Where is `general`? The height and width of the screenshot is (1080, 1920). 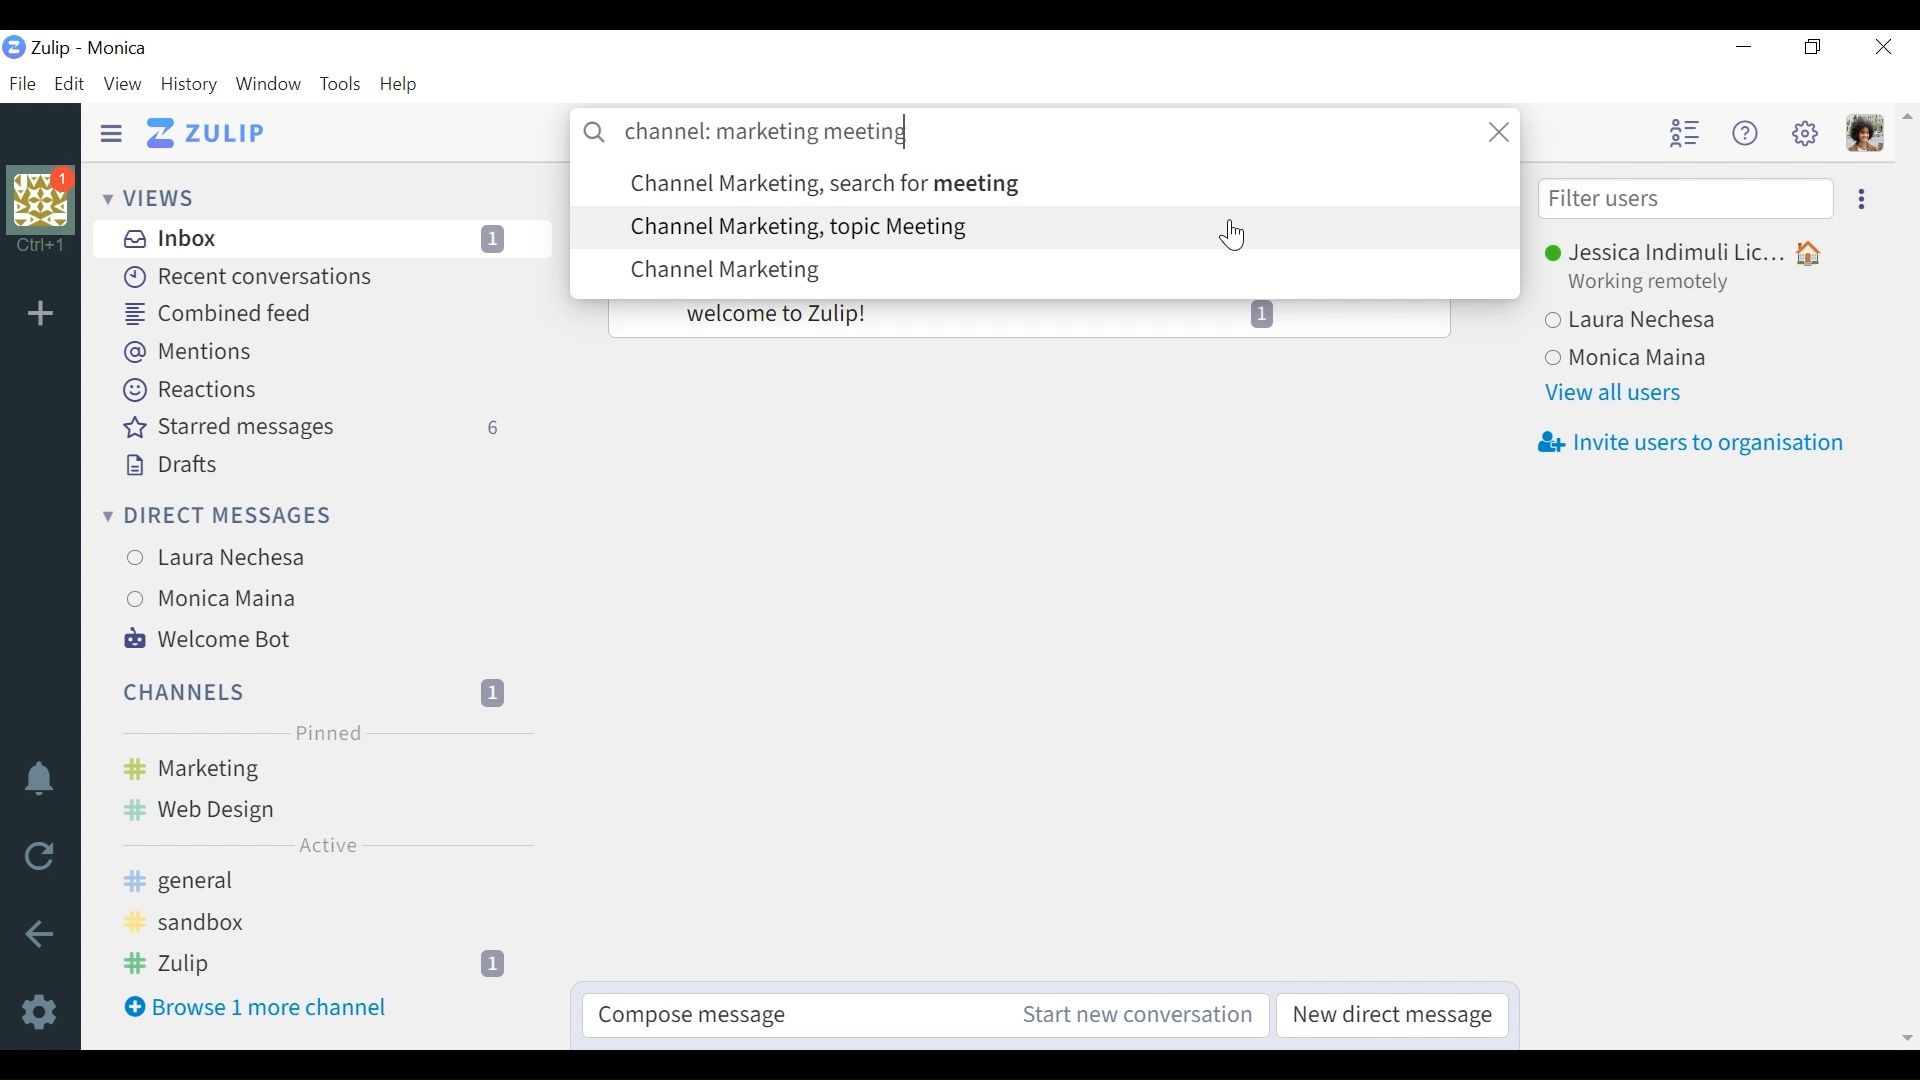
general is located at coordinates (334, 877).